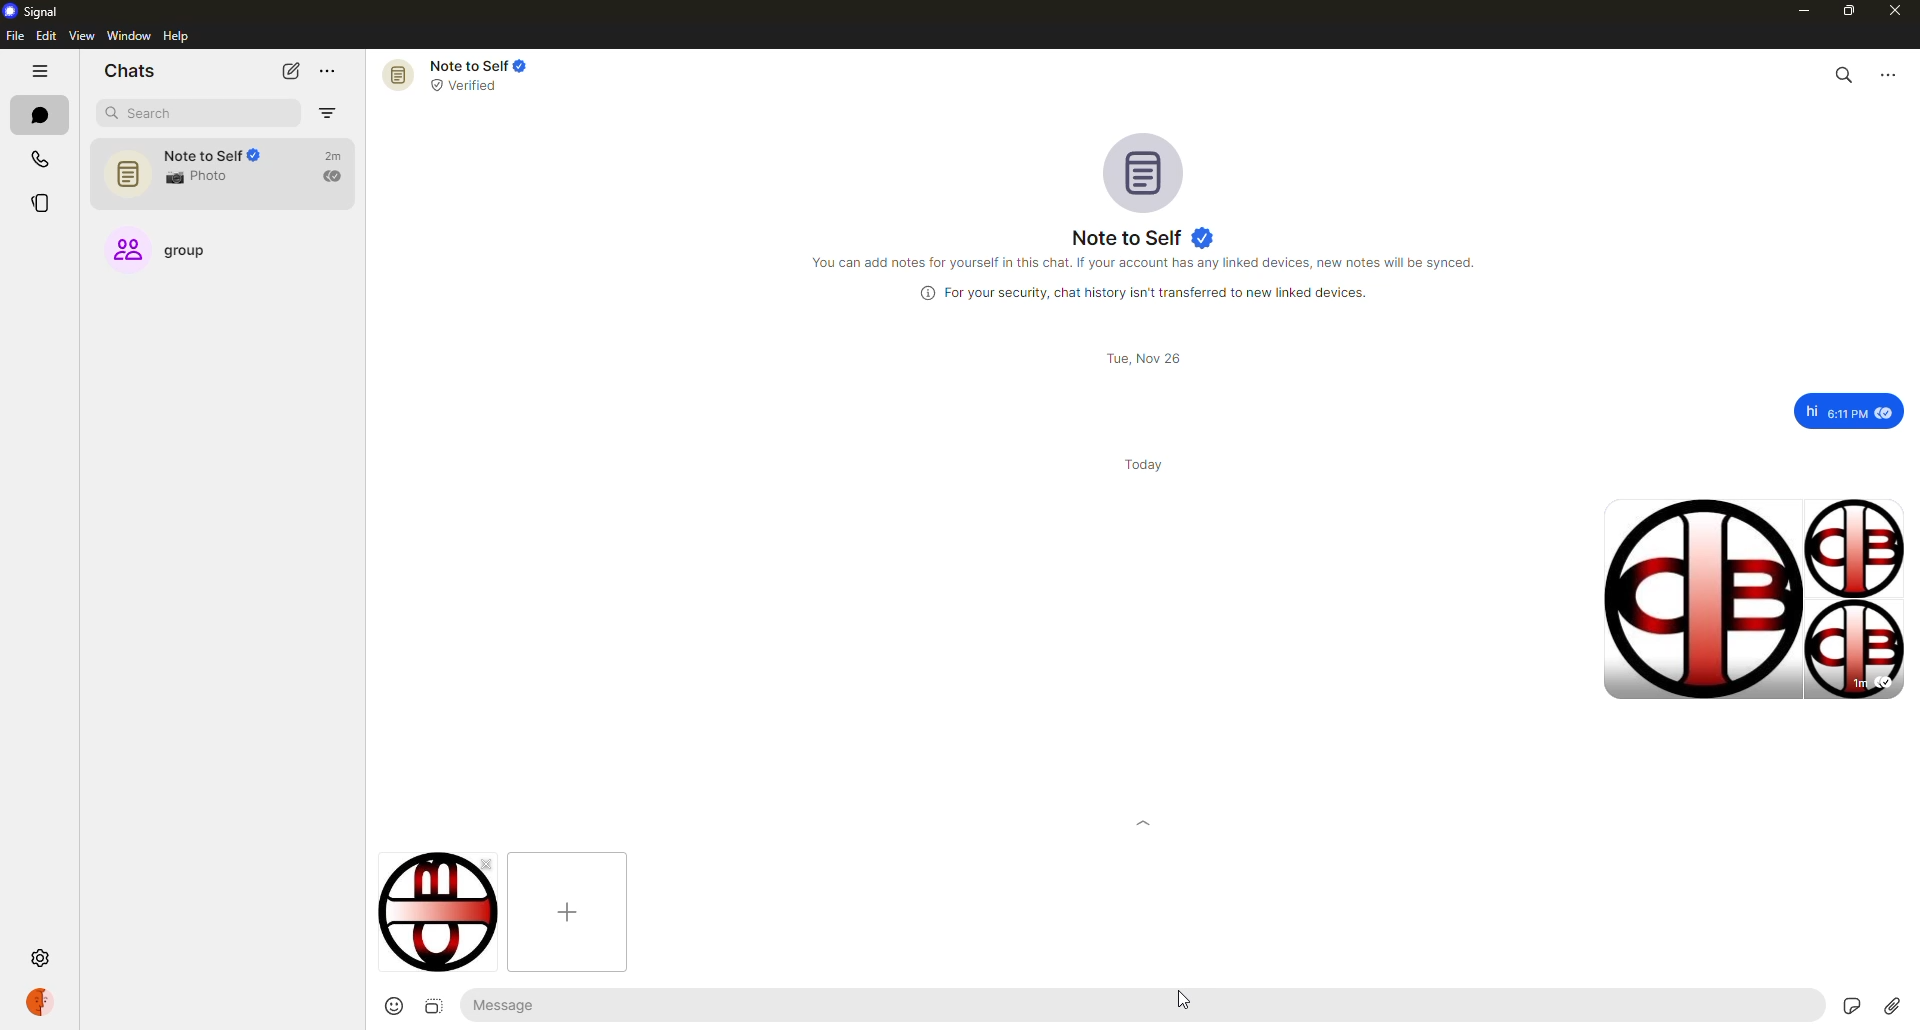 The height and width of the screenshot is (1030, 1920). Describe the element at coordinates (41, 72) in the screenshot. I see `hide tabs` at that location.